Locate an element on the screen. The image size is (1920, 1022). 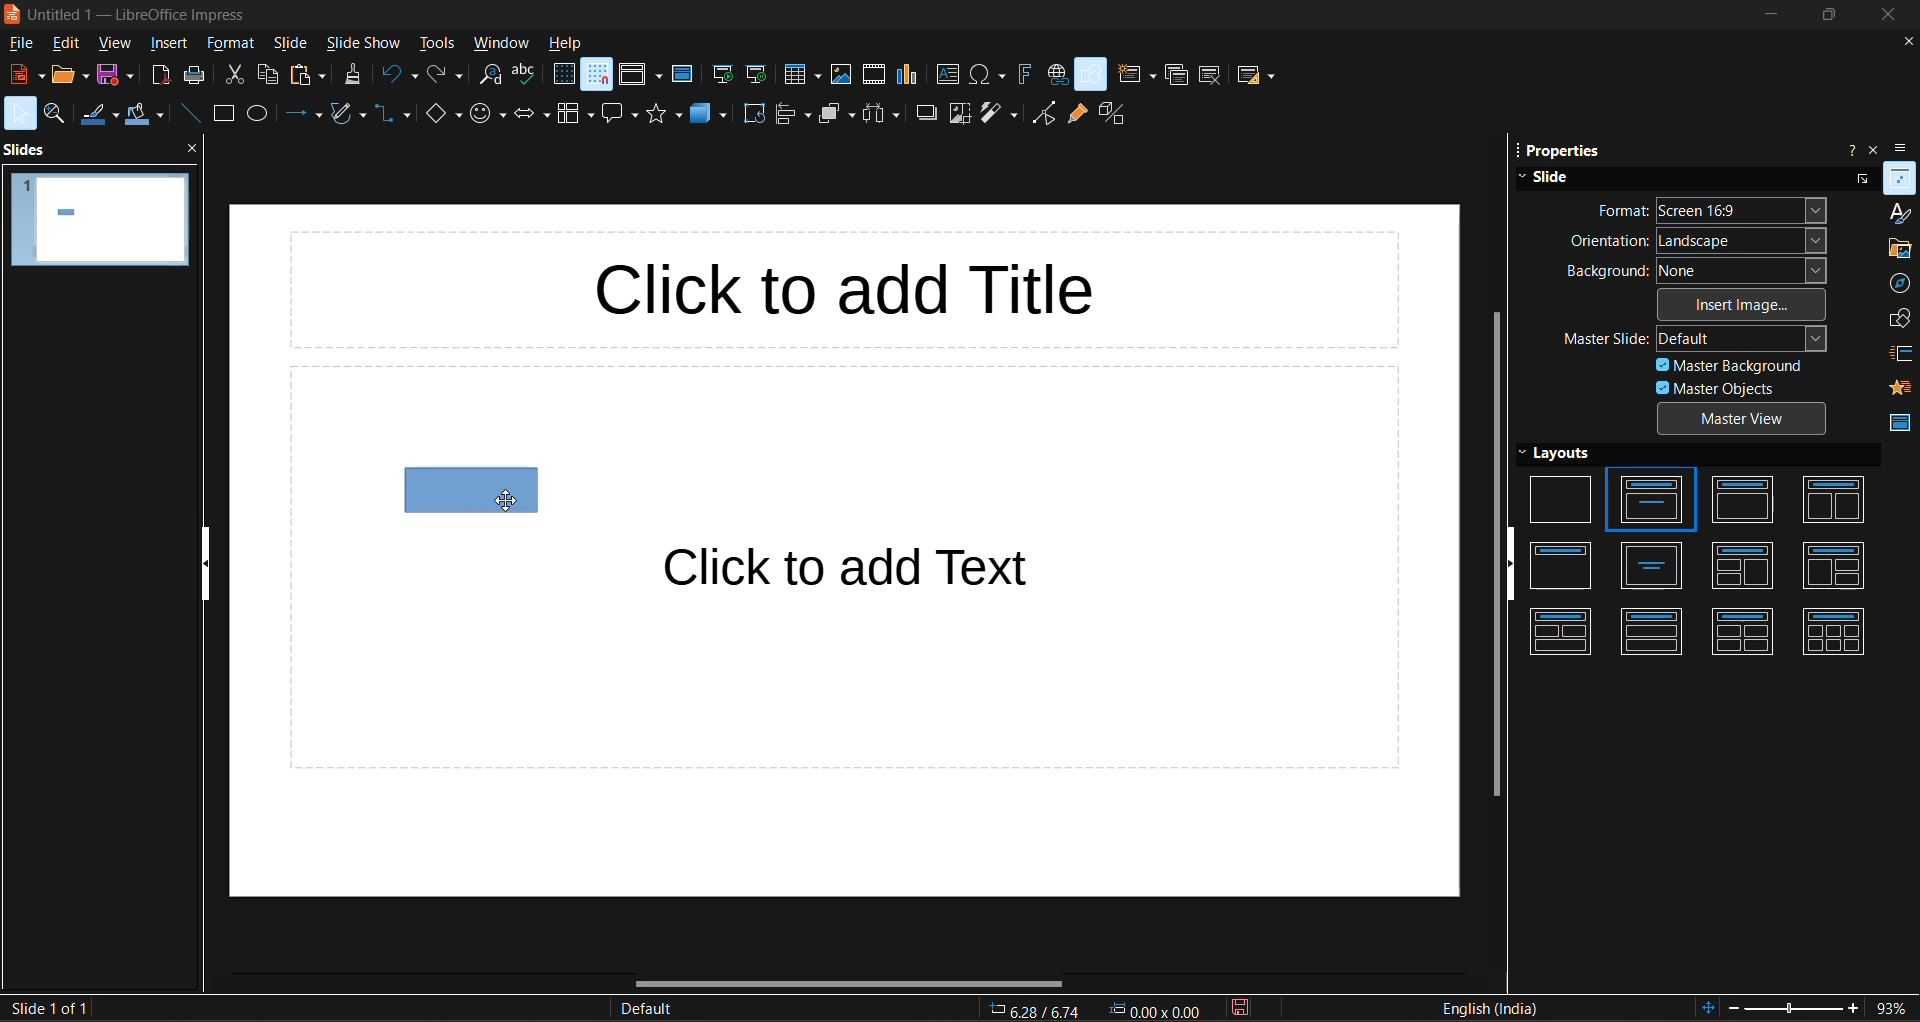
title, 6 content is located at coordinates (1835, 629).